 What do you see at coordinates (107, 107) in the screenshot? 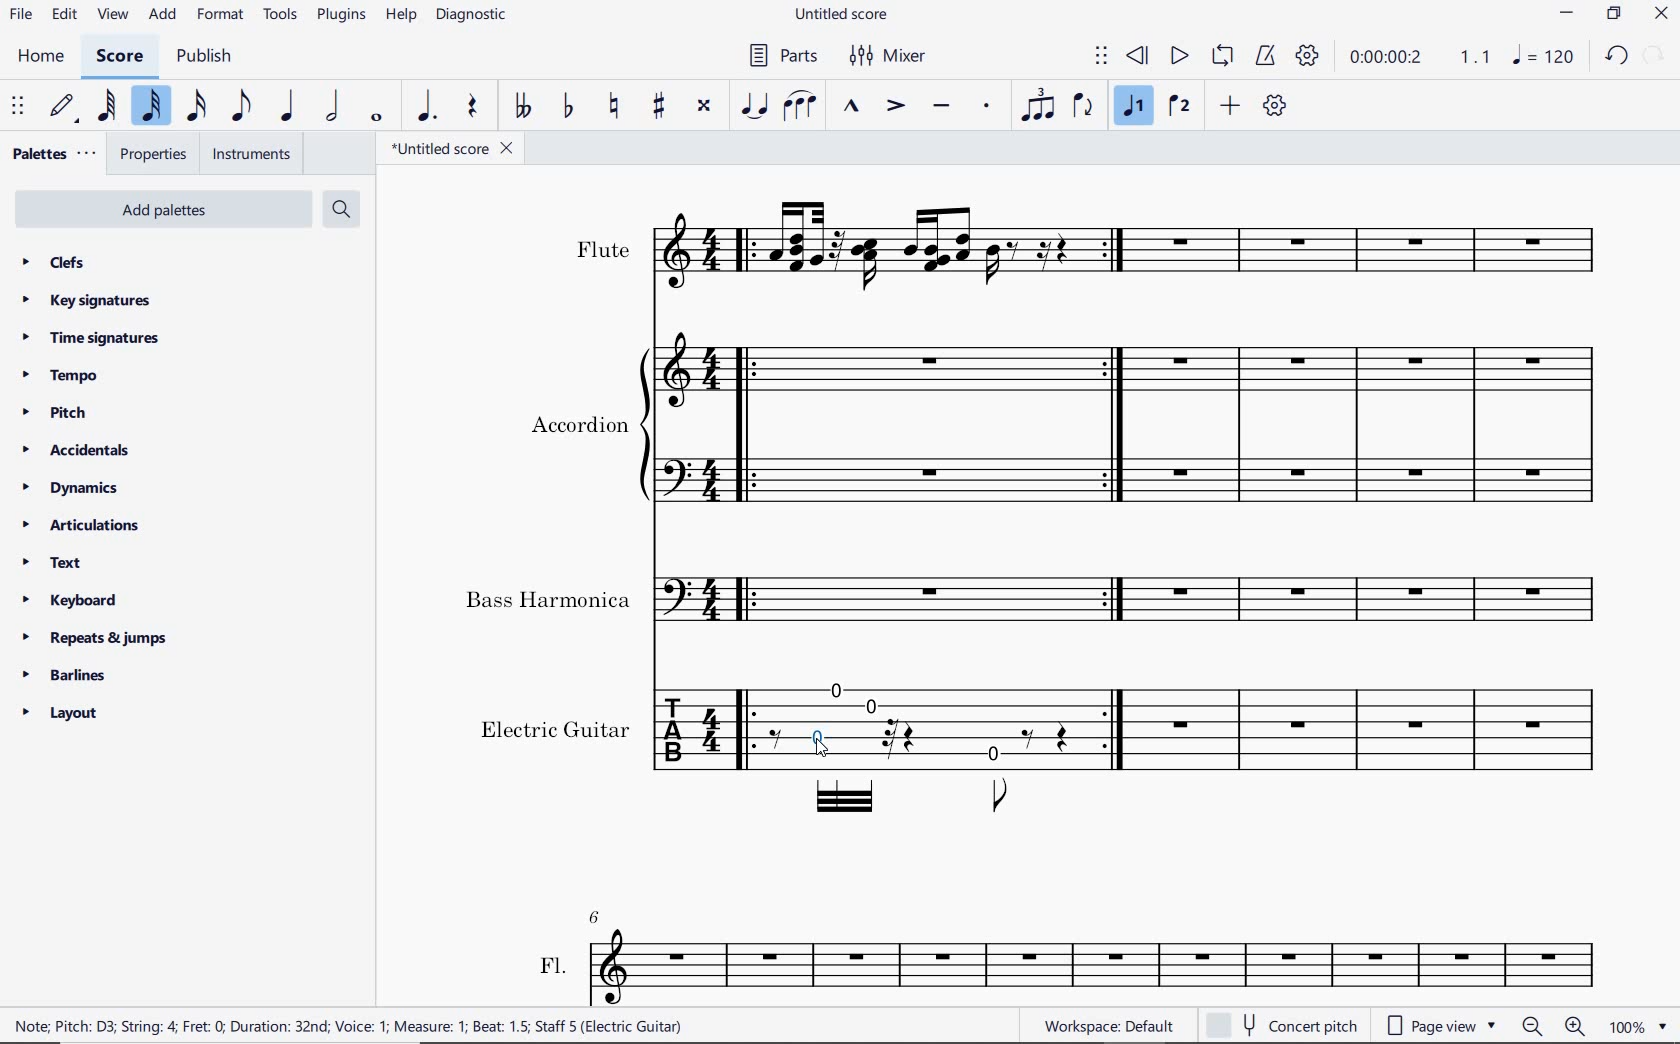
I see `64th note` at bounding box center [107, 107].